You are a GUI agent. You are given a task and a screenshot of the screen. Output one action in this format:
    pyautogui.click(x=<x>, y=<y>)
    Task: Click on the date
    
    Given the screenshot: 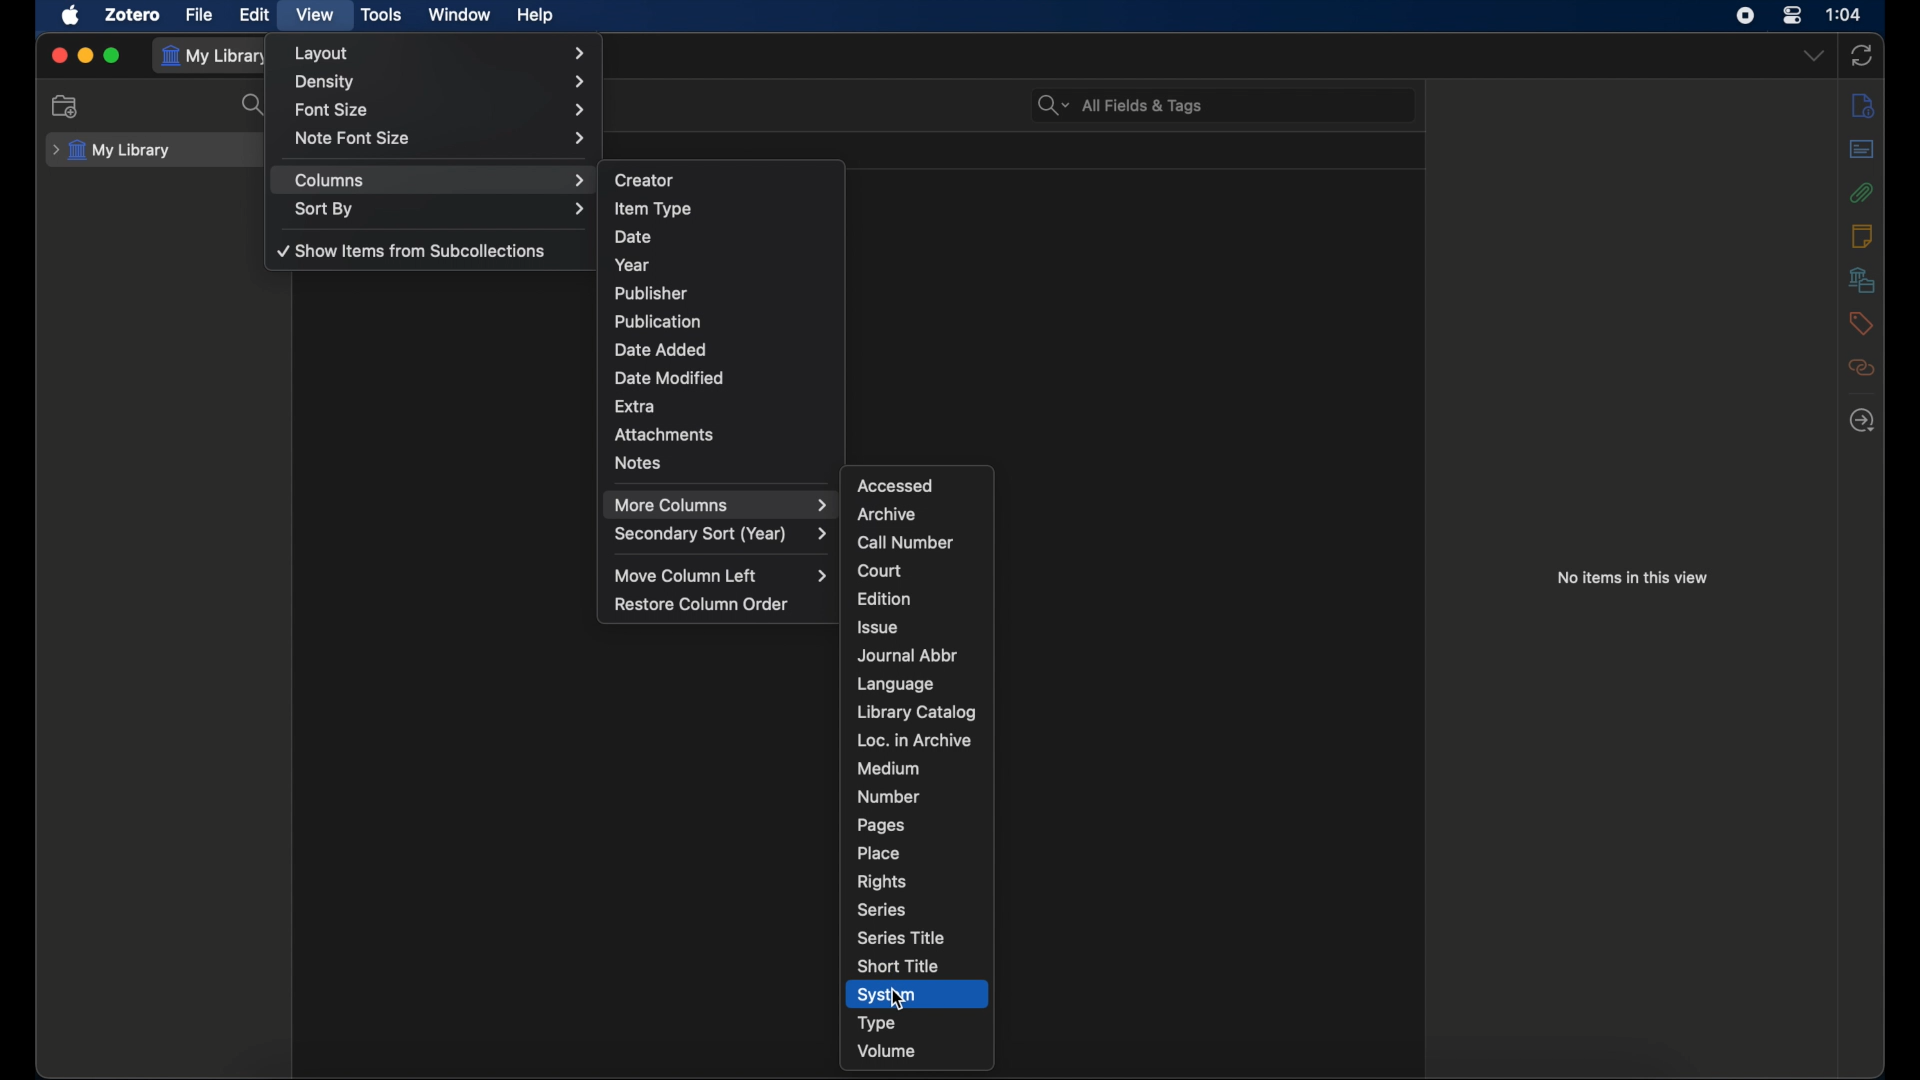 What is the action you would take?
    pyautogui.click(x=634, y=237)
    